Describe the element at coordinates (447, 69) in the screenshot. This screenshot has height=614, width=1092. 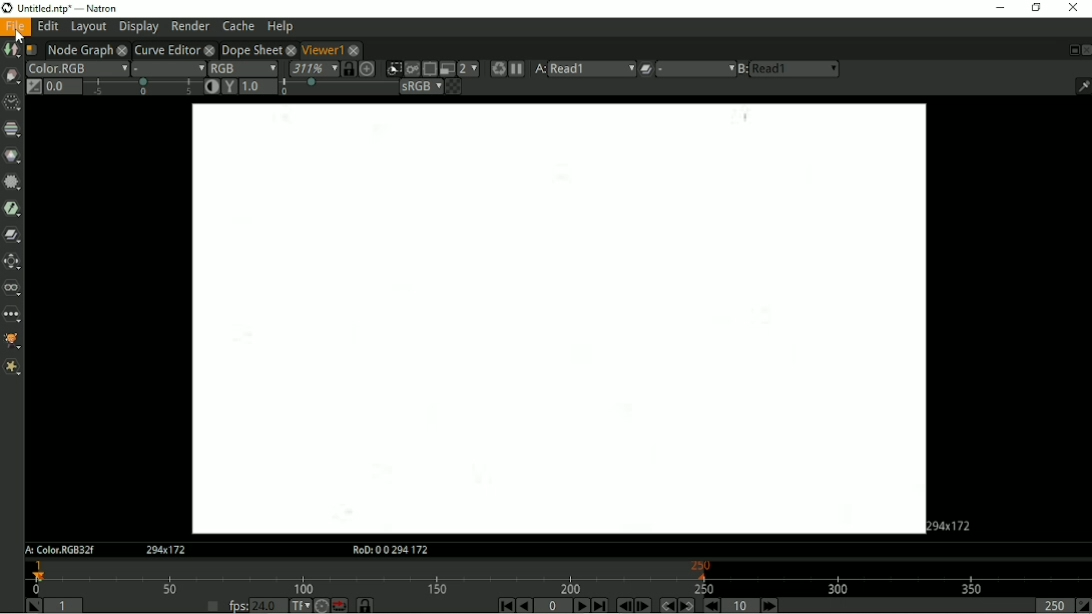
I see `Proxy mode` at that location.